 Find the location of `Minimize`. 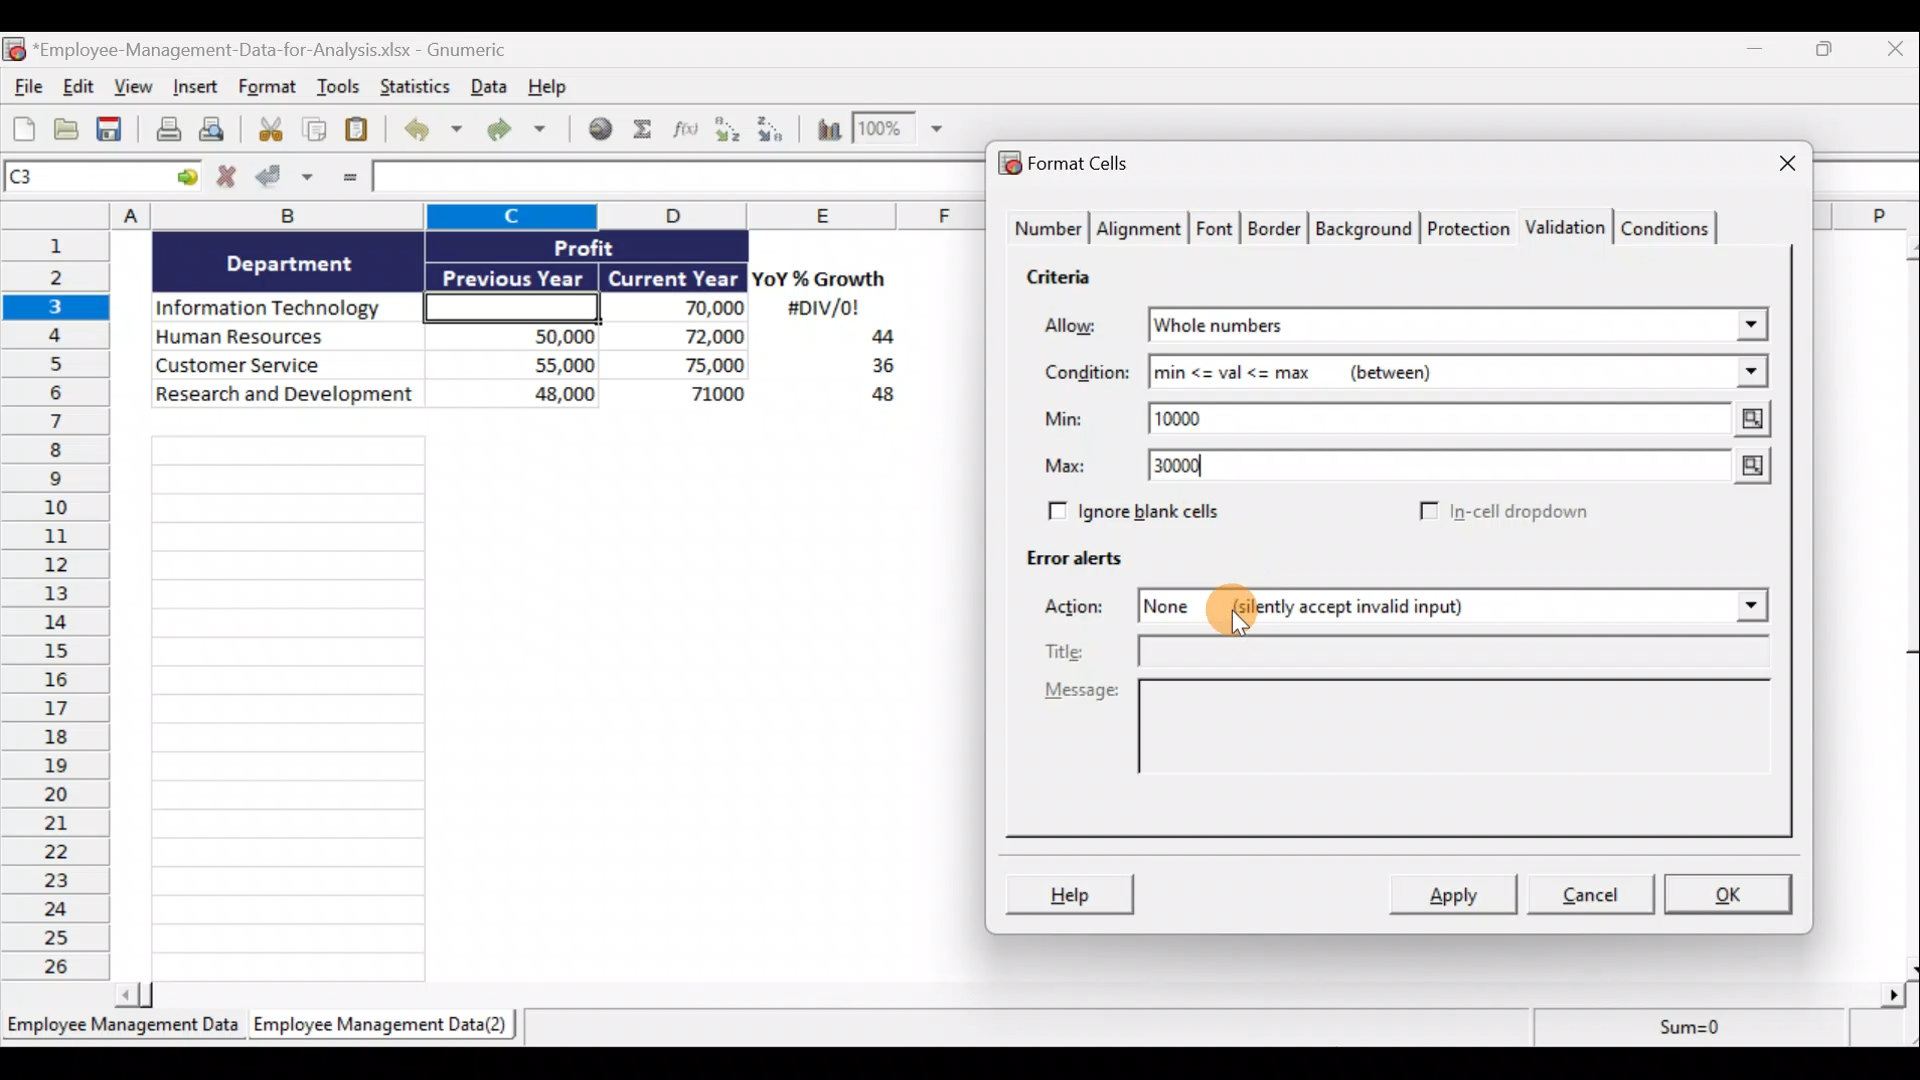

Minimize is located at coordinates (1762, 53).